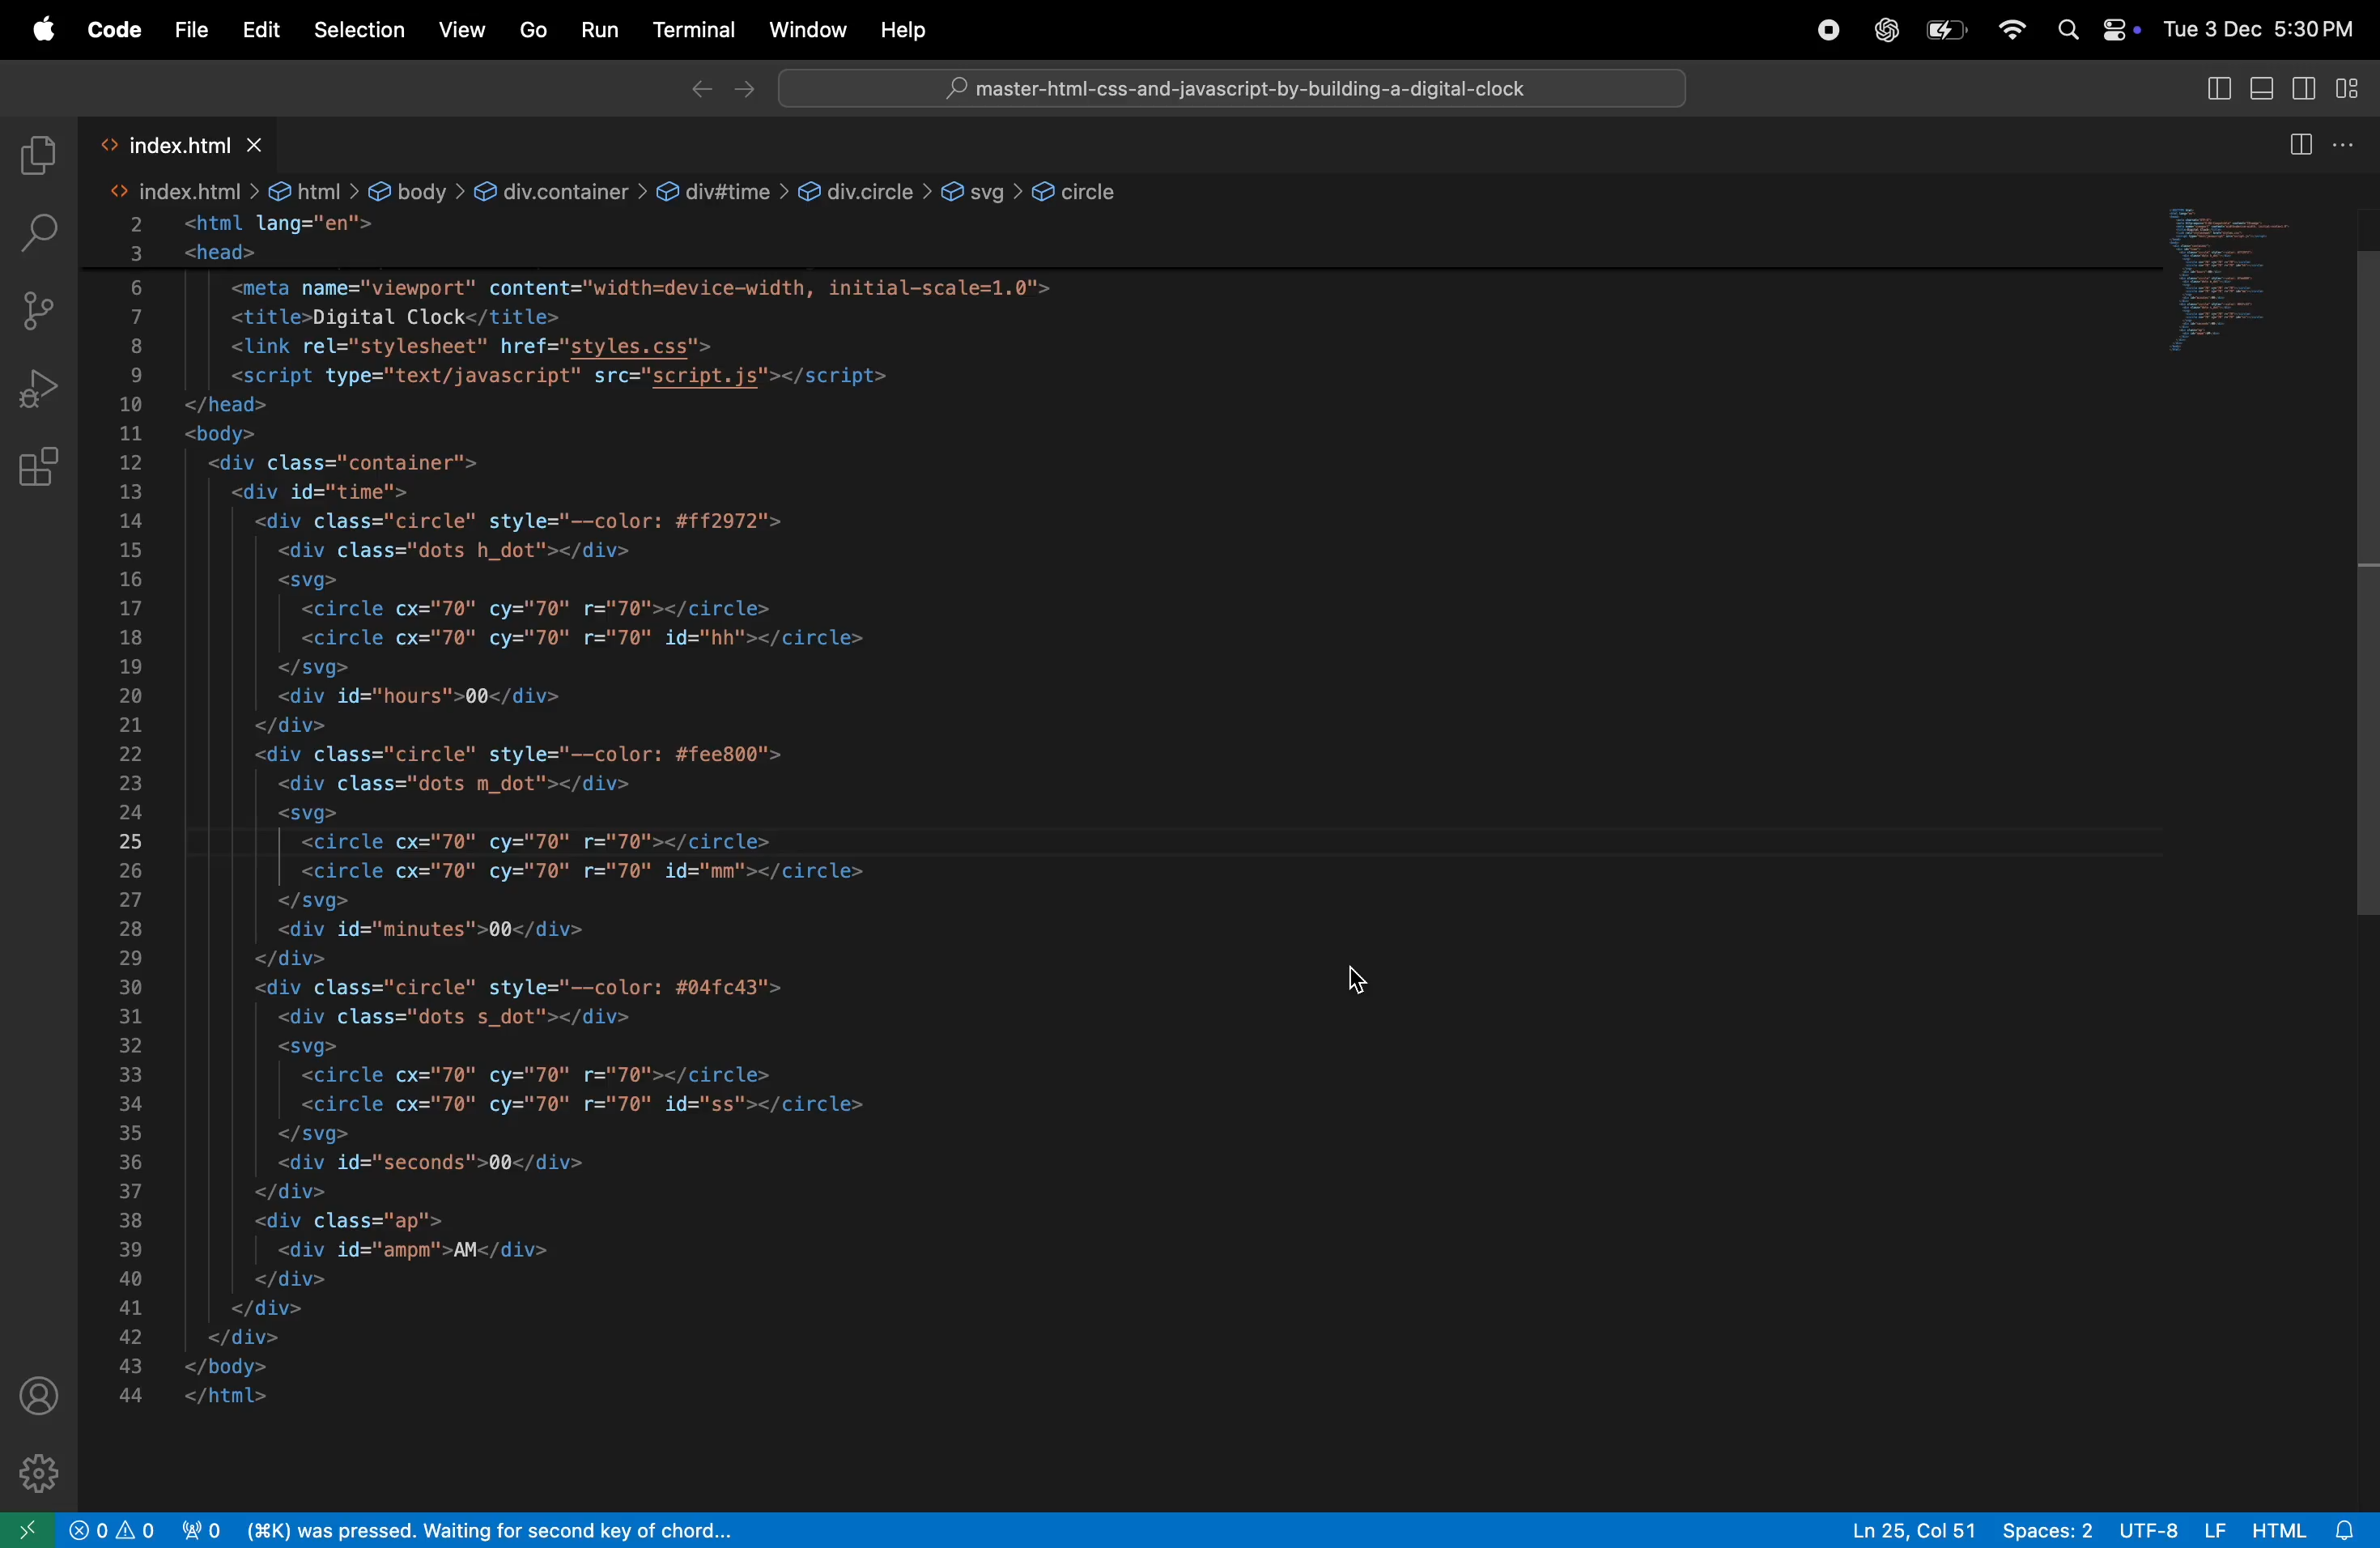 This screenshot has width=2380, height=1548. What do you see at coordinates (38, 388) in the screenshot?
I see `run debug` at bounding box center [38, 388].